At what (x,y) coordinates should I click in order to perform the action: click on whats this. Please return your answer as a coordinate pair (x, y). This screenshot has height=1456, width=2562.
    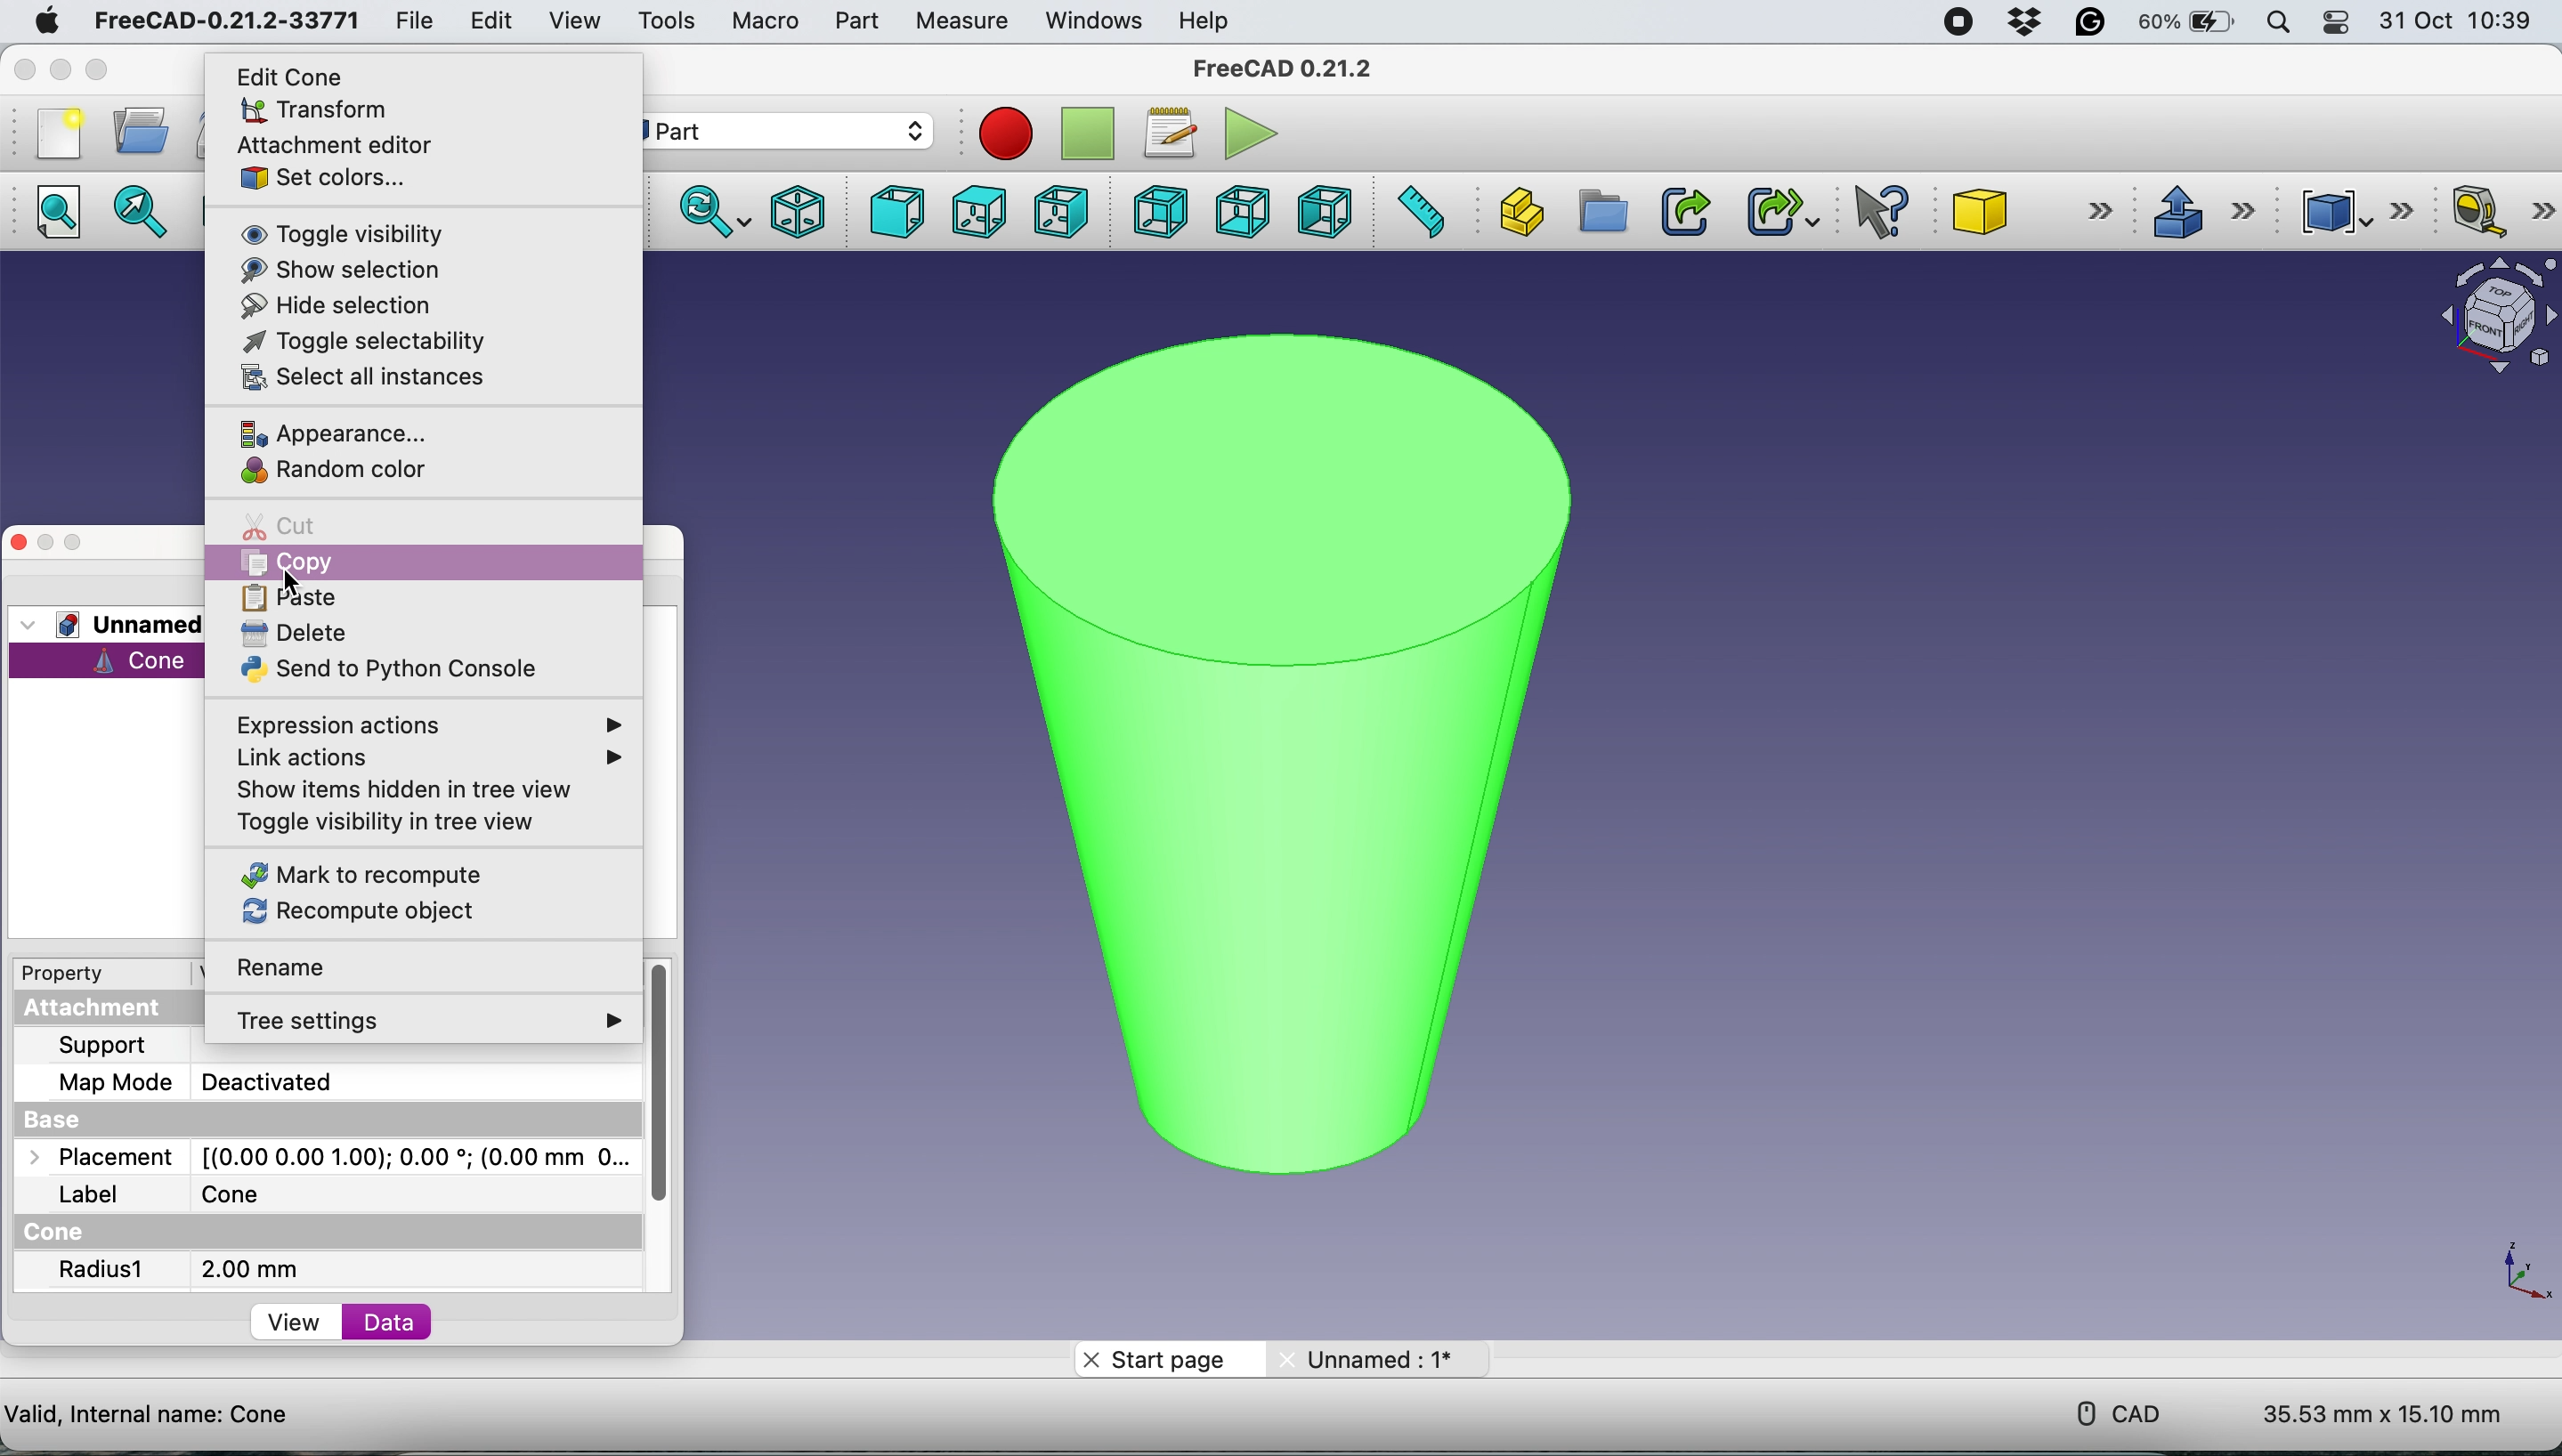
    Looking at the image, I should click on (1871, 213).